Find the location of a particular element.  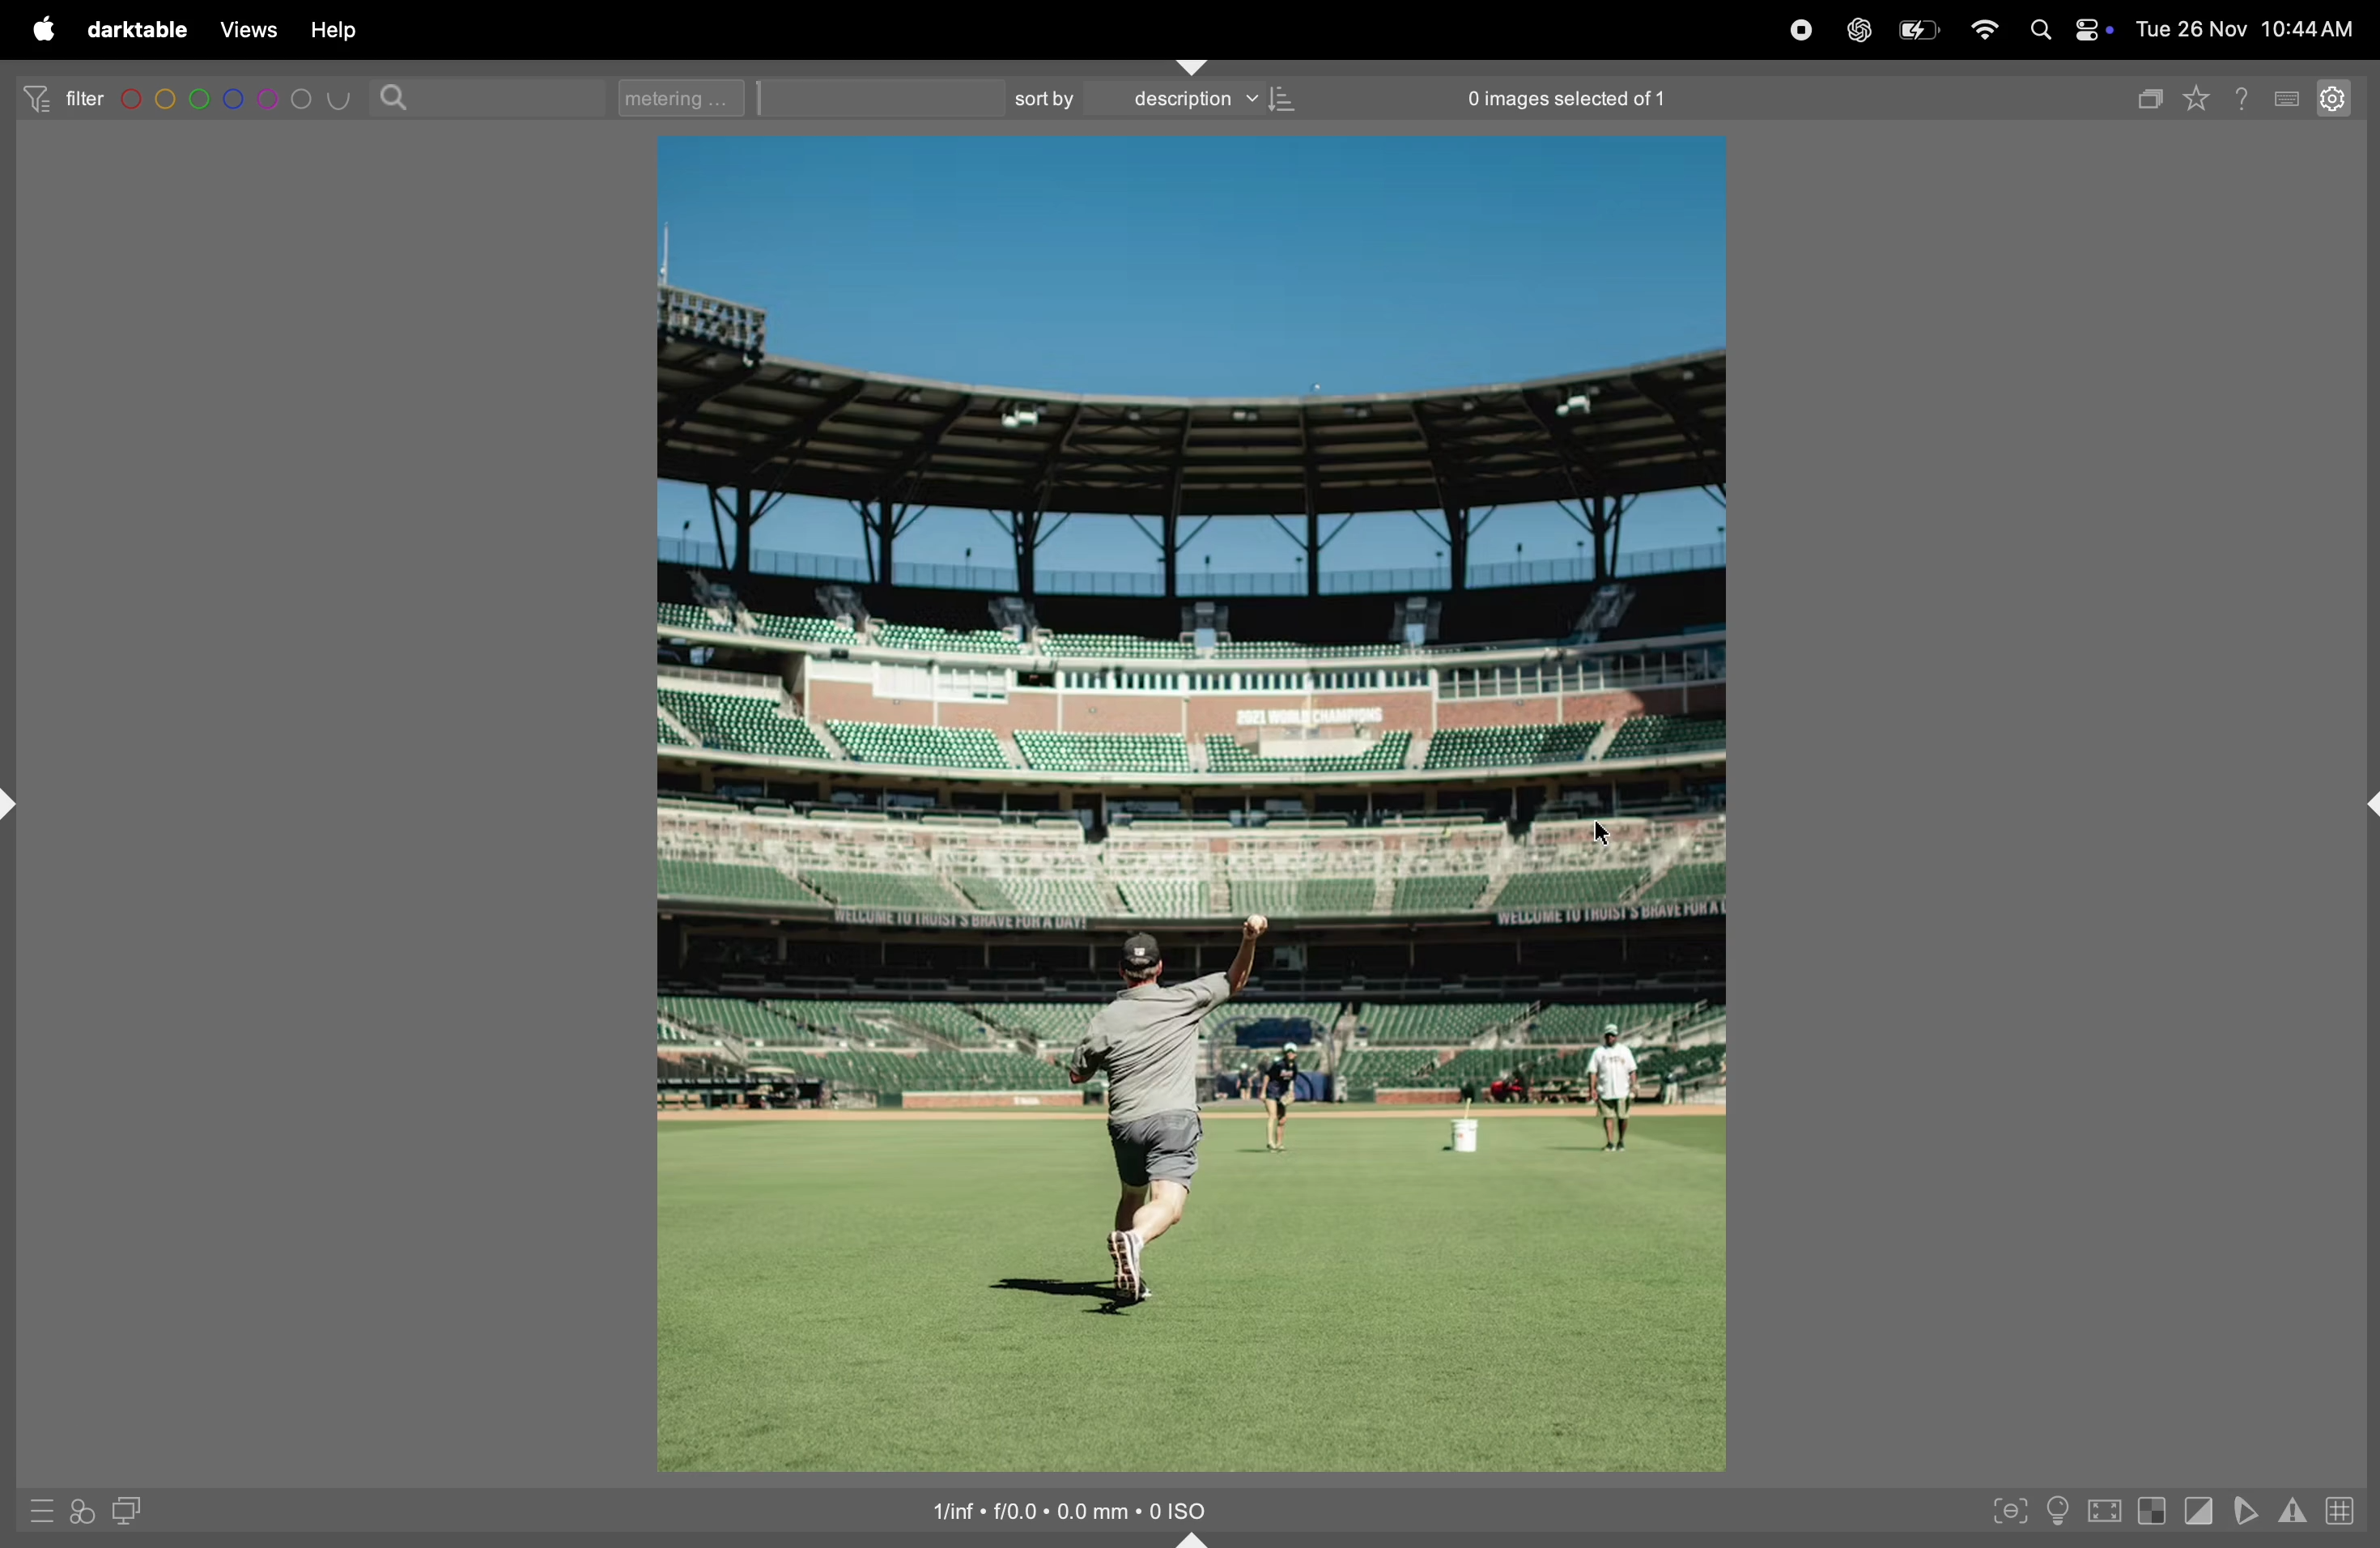

toggle cliping indications is located at coordinates (2198, 1508).